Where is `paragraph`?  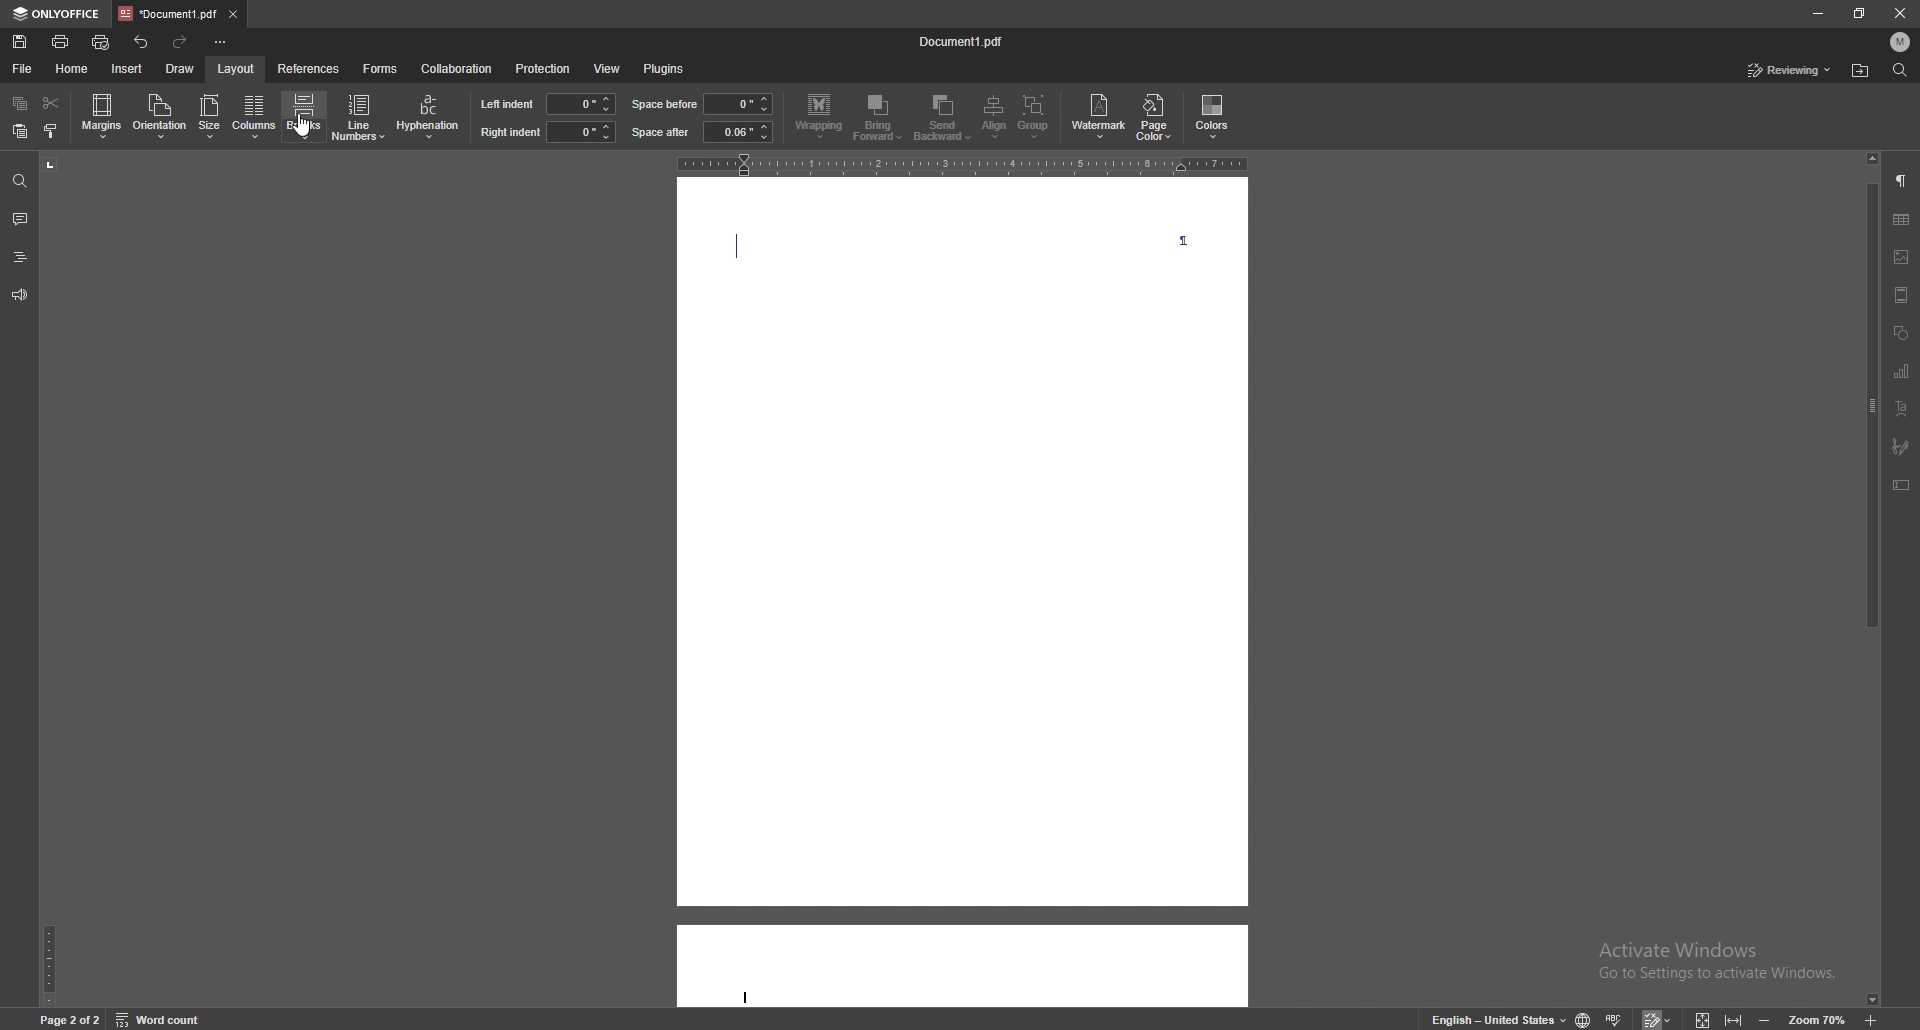
paragraph is located at coordinates (1901, 181).